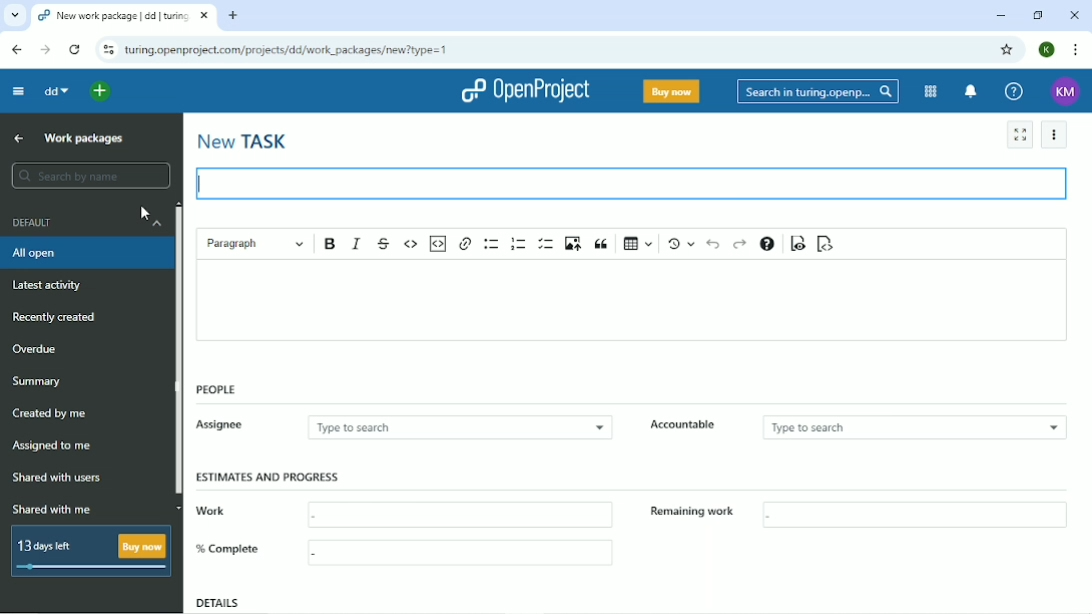 This screenshot has height=614, width=1092. Describe the element at coordinates (491, 243) in the screenshot. I see `Bulleted list` at that location.